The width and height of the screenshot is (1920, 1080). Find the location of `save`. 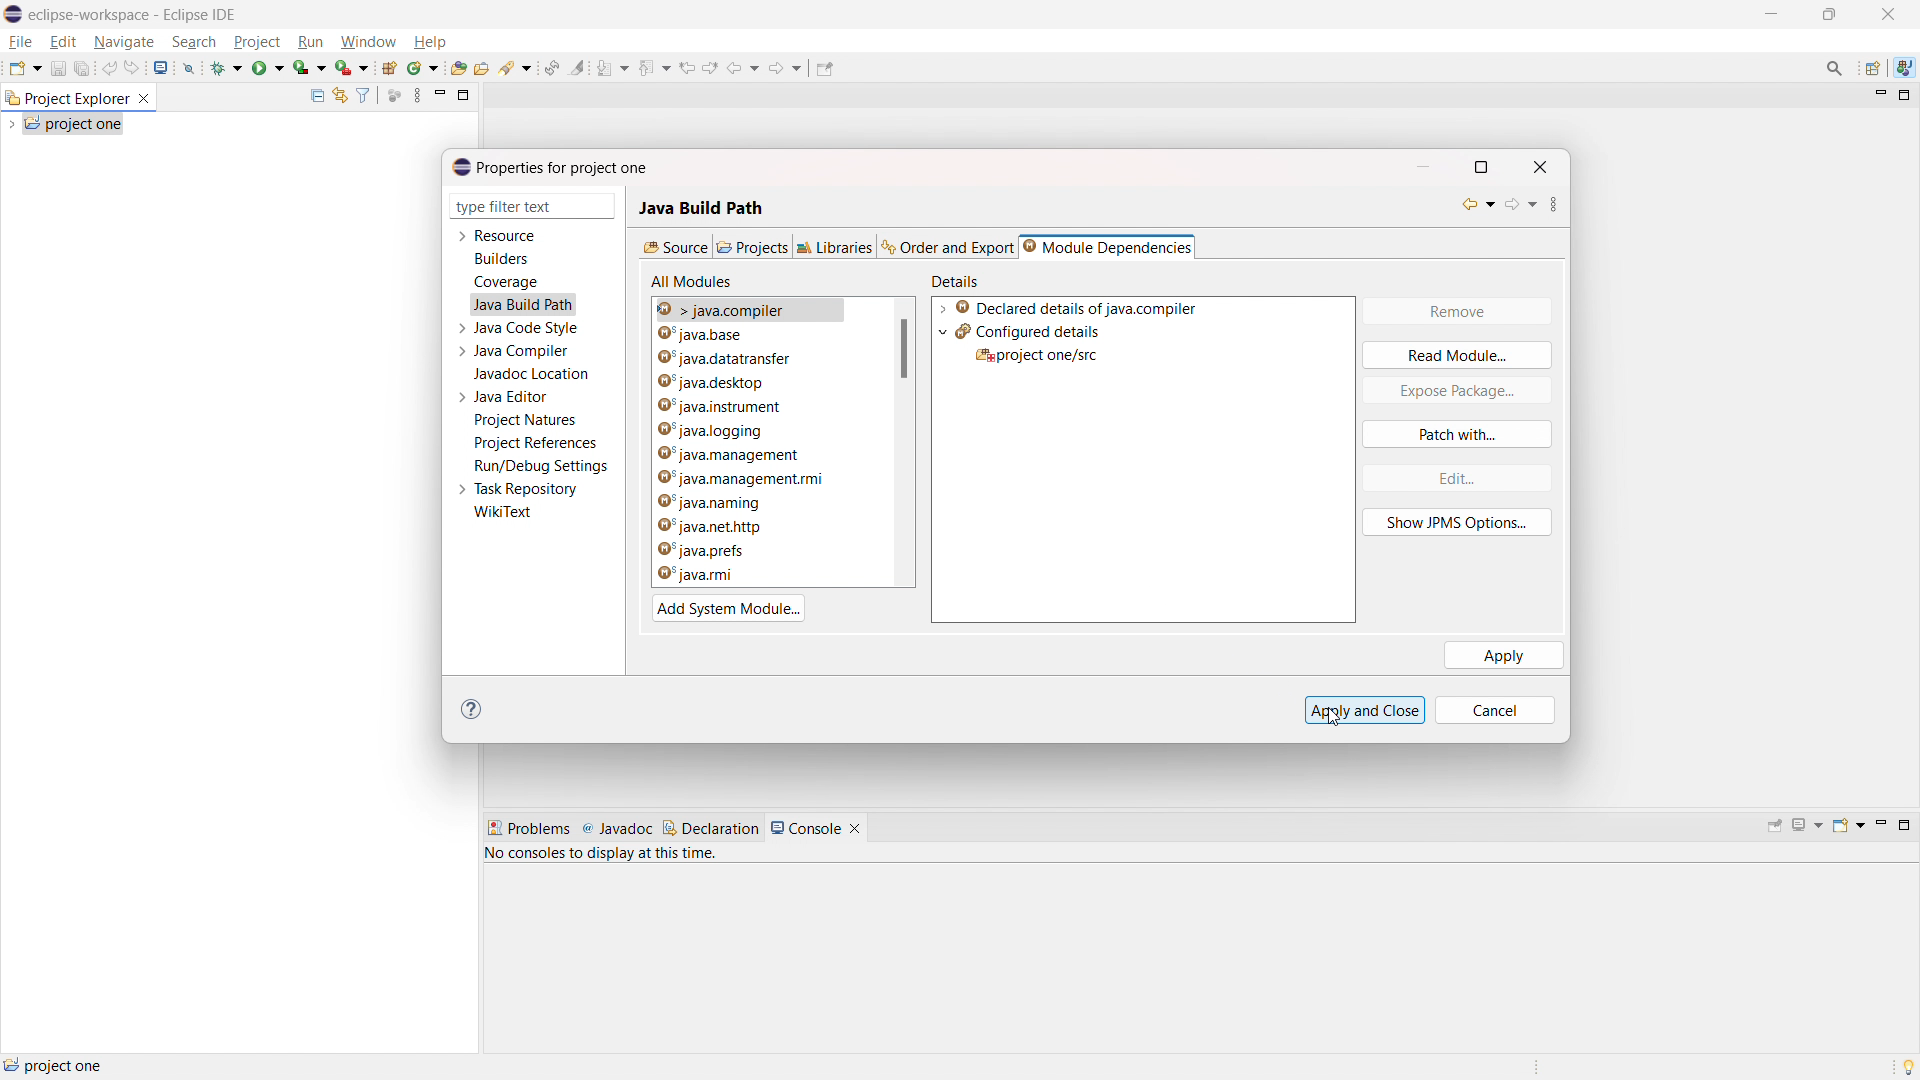

save is located at coordinates (58, 68).